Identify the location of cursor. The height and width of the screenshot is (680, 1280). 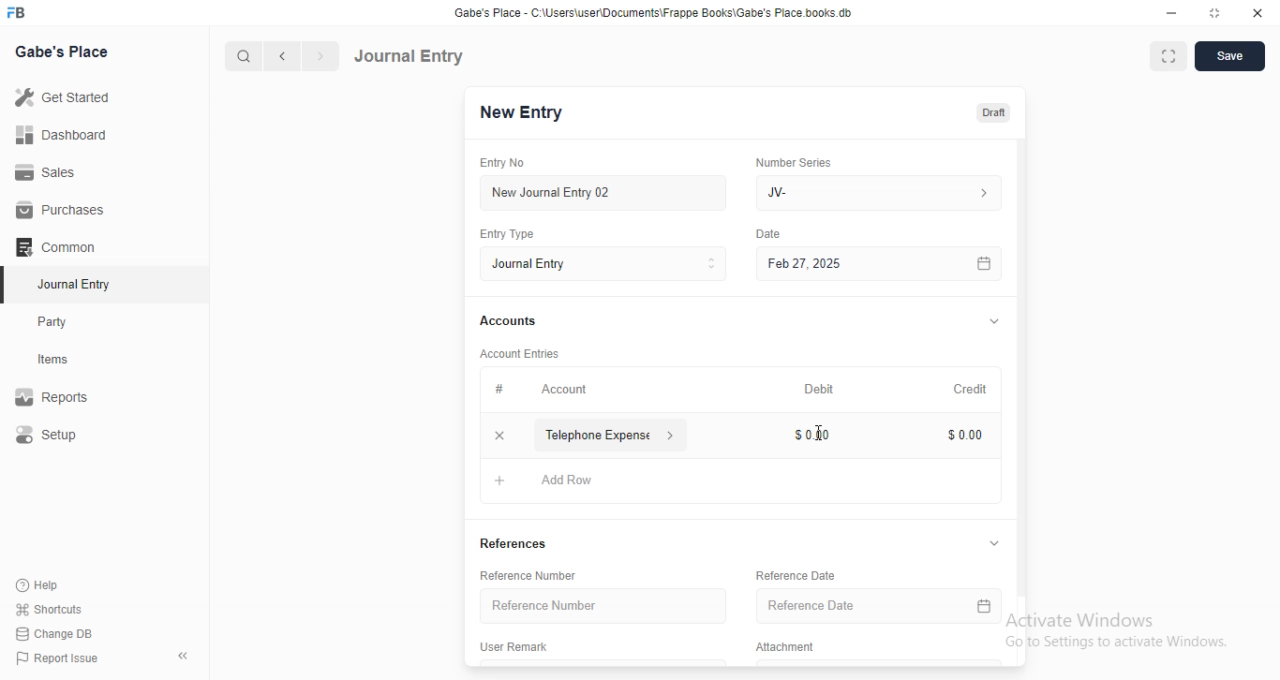
(814, 433).